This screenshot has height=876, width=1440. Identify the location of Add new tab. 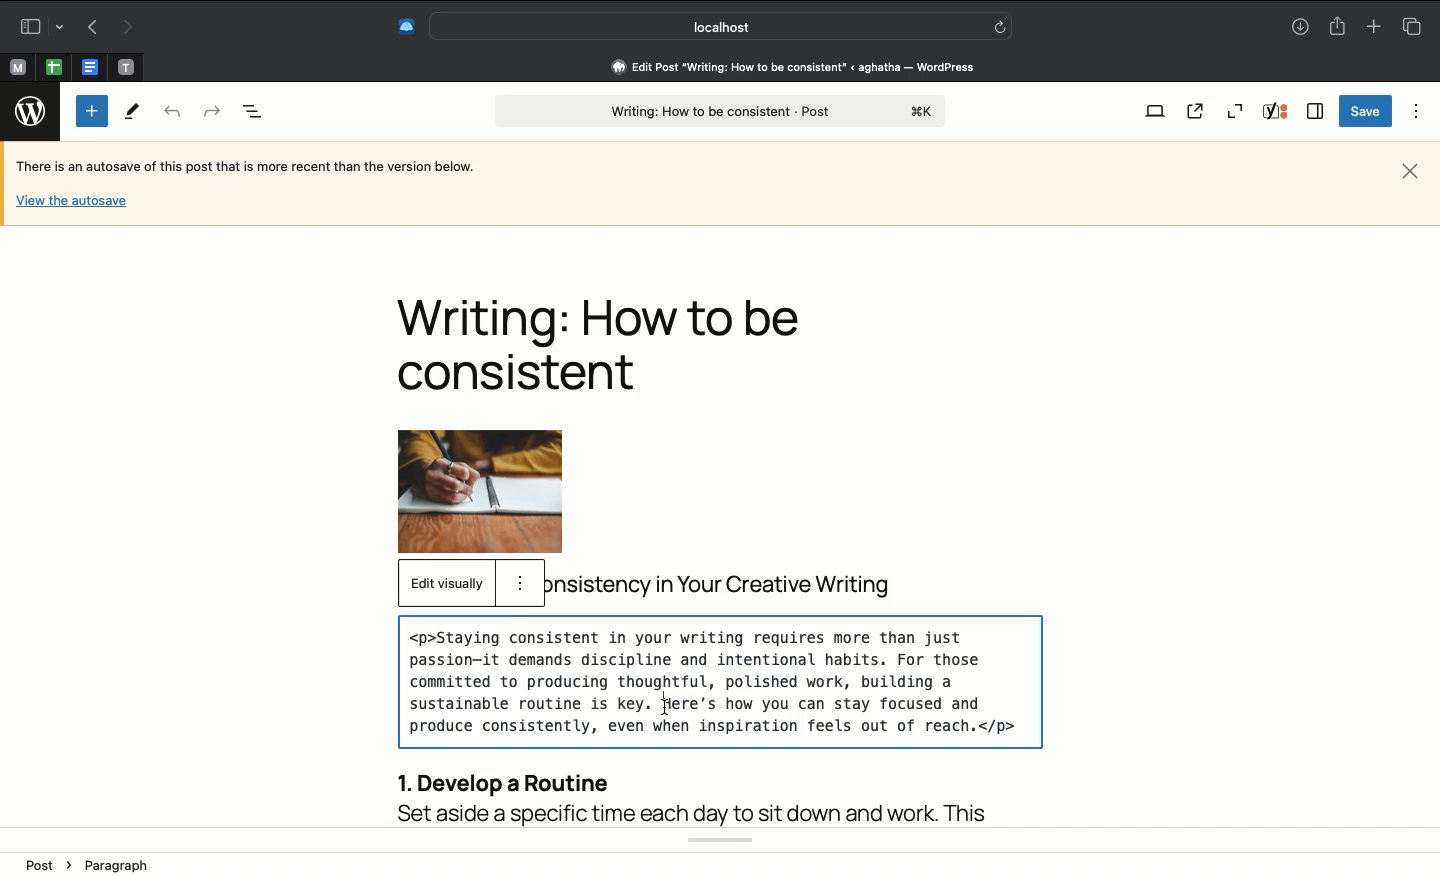
(1372, 26).